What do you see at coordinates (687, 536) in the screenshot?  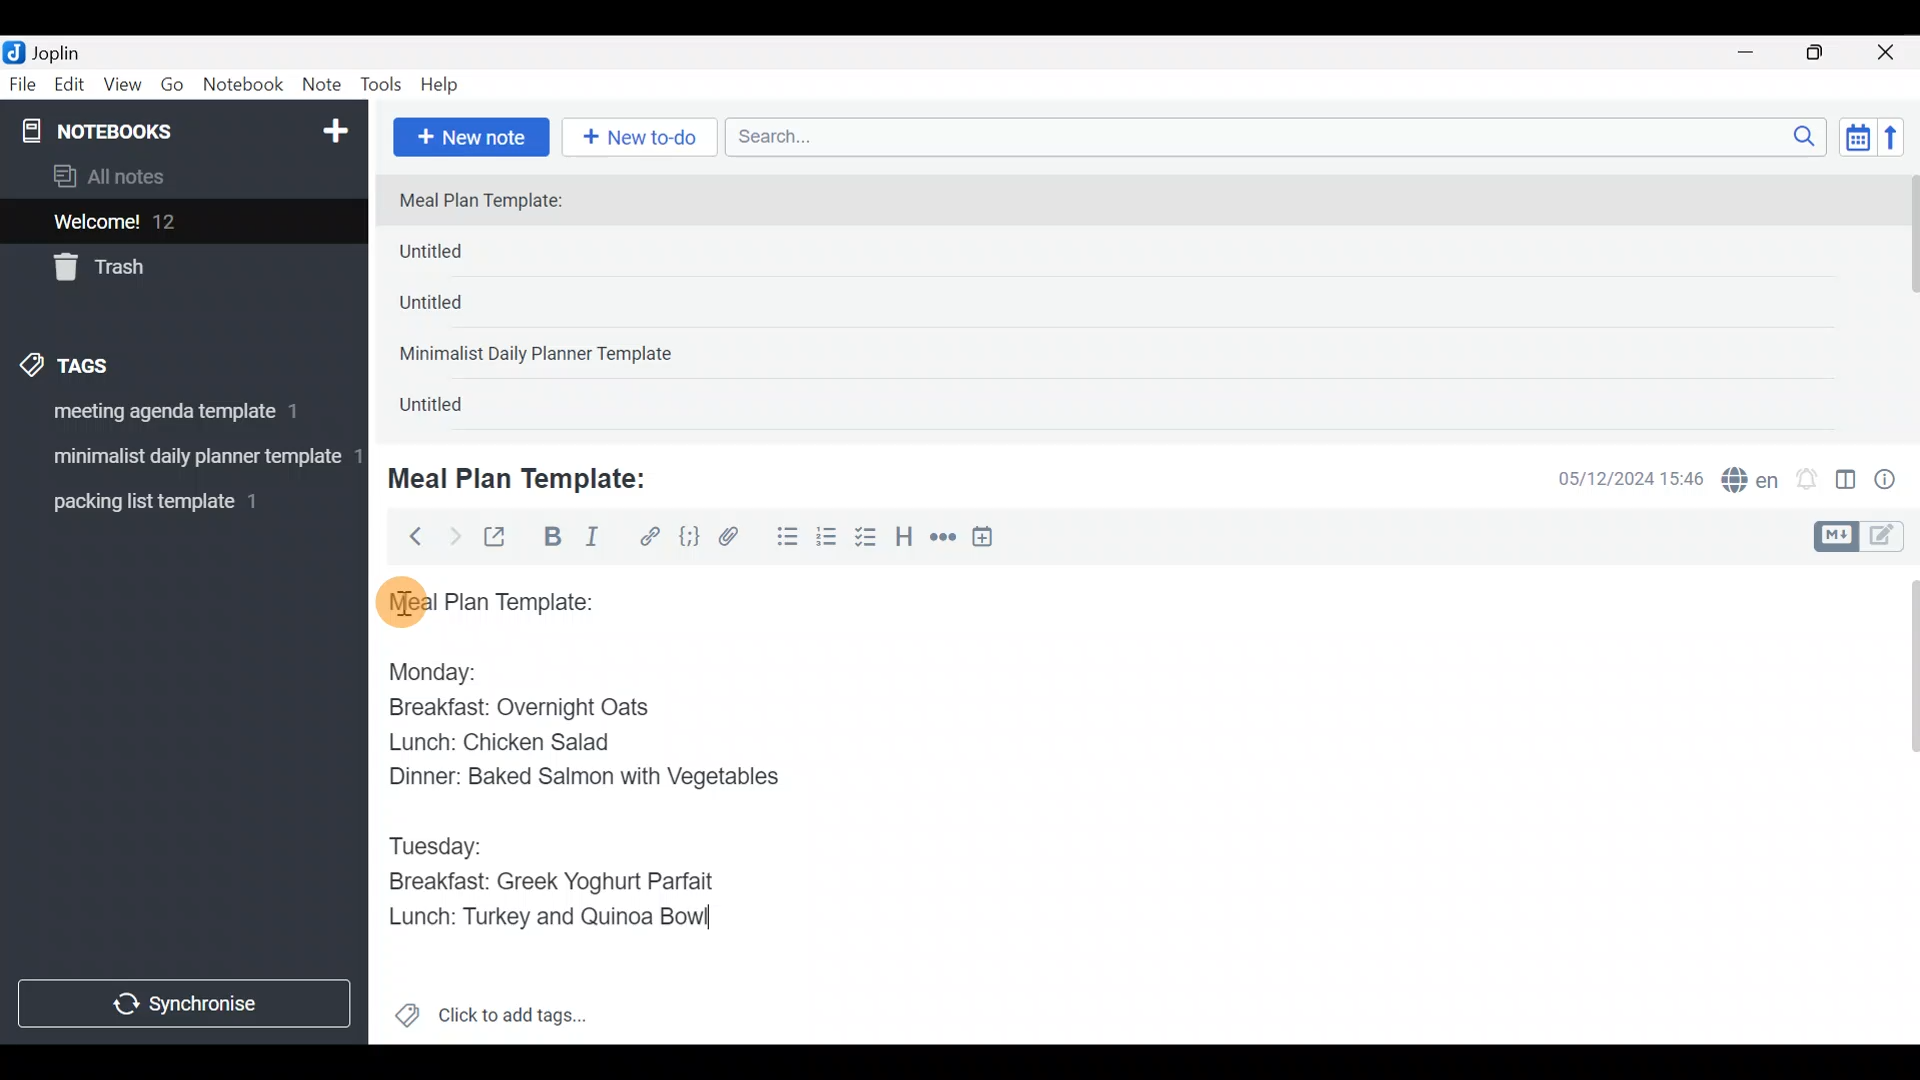 I see `Code` at bounding box center [687, 536].